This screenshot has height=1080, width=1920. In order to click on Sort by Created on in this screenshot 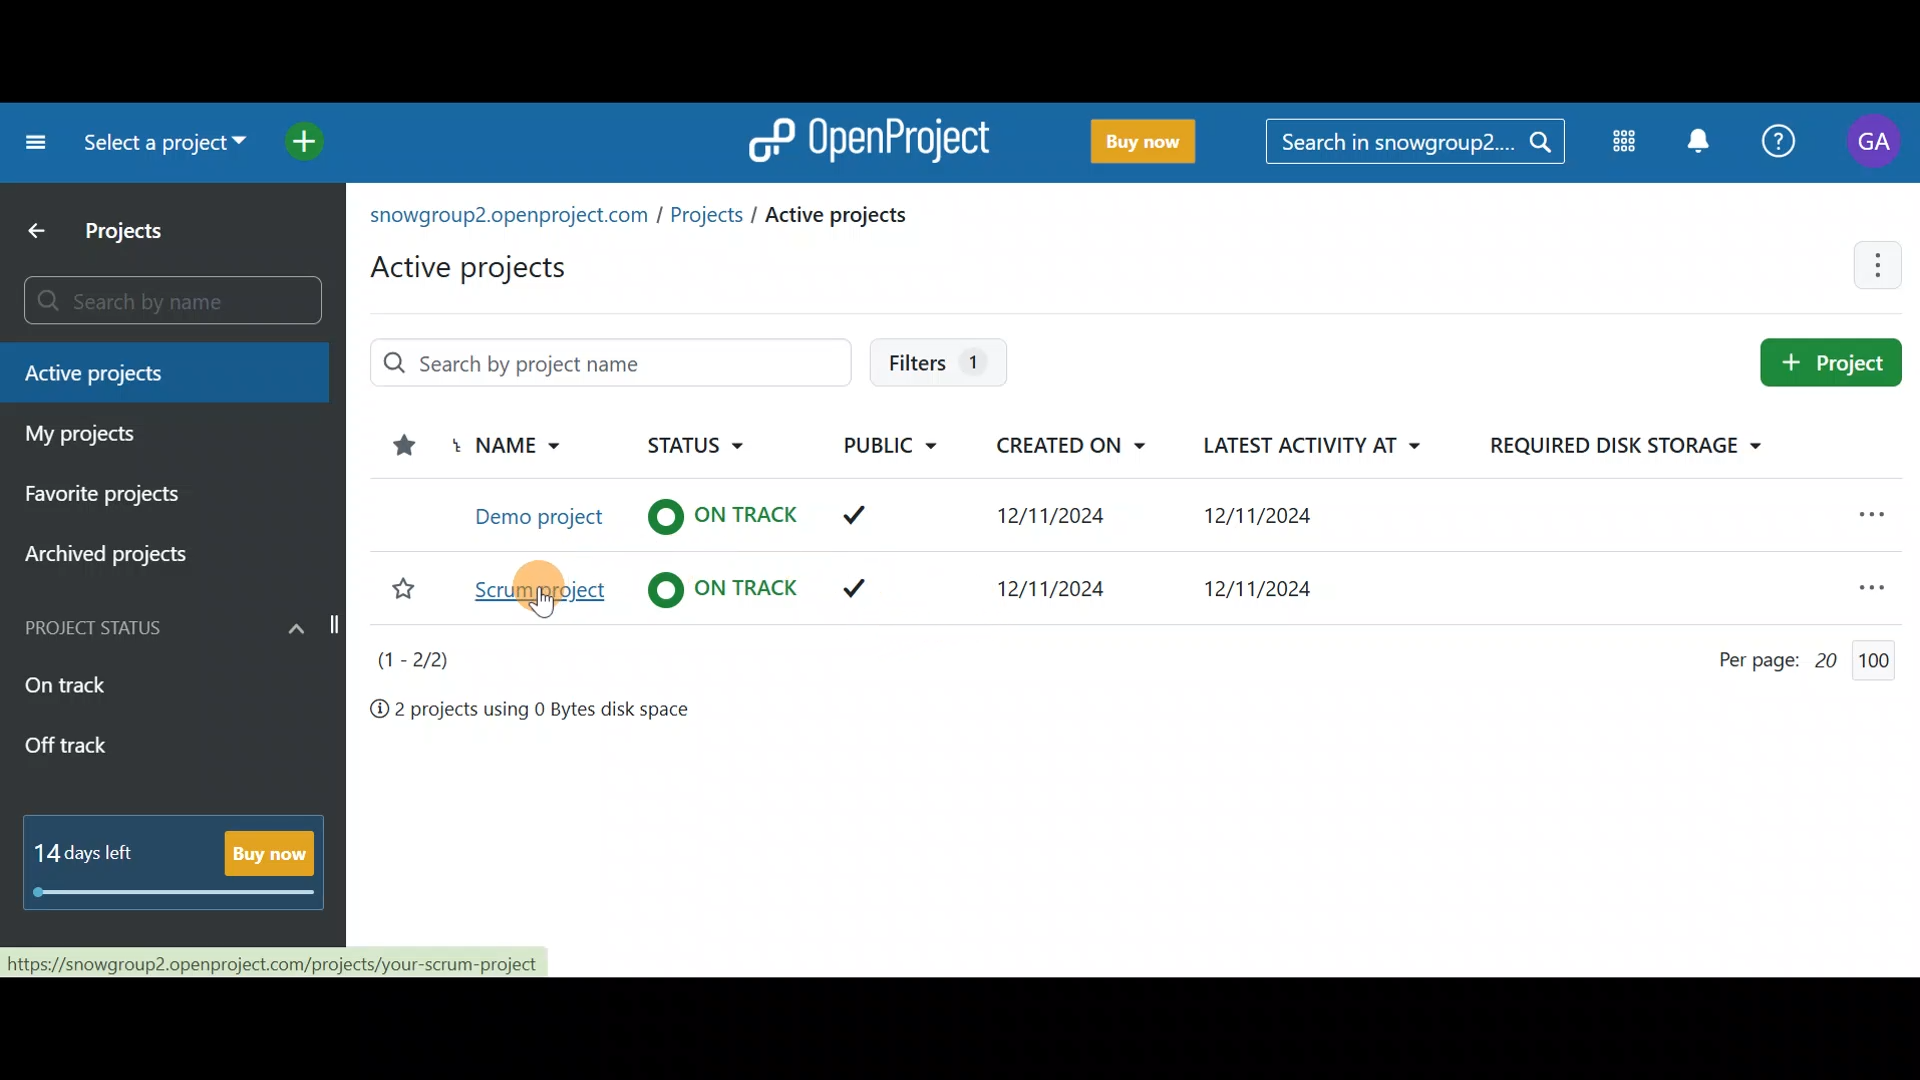, I will do `click(1084, 447)`.